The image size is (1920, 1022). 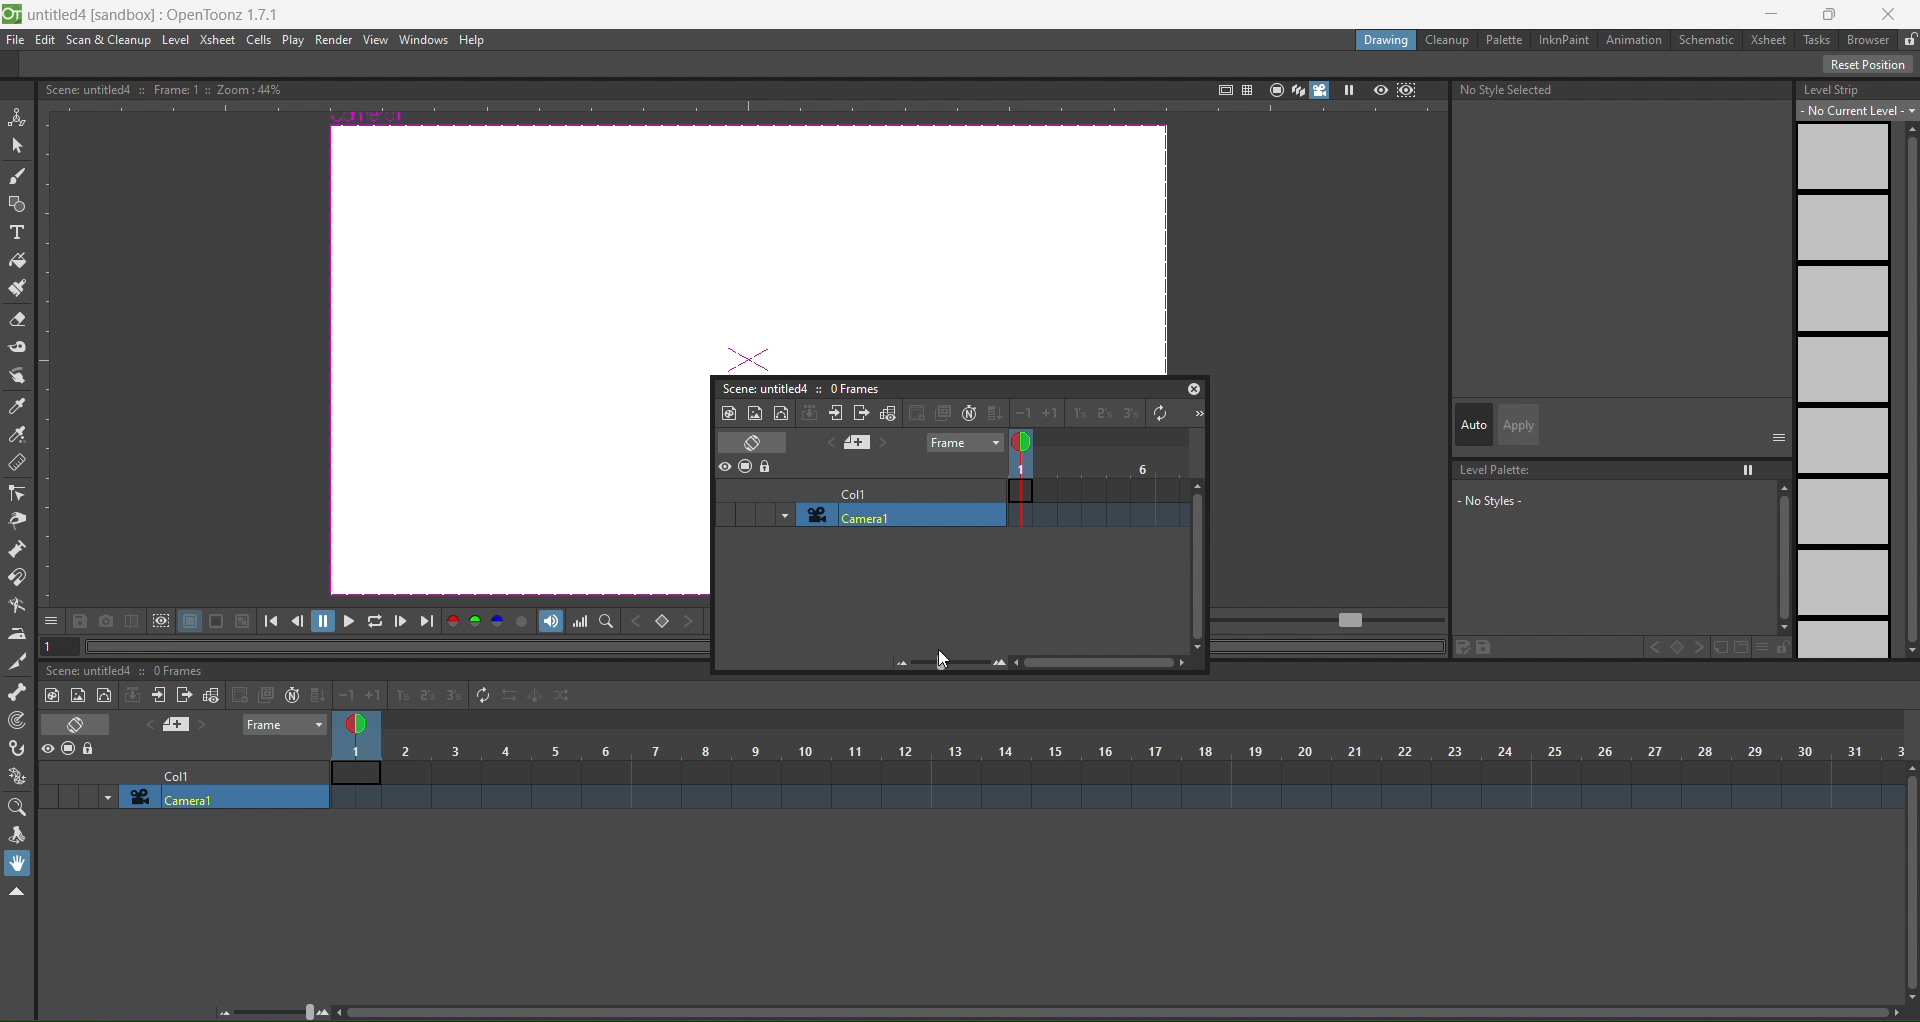 I want to click on locator, so click(x=607, y=622).